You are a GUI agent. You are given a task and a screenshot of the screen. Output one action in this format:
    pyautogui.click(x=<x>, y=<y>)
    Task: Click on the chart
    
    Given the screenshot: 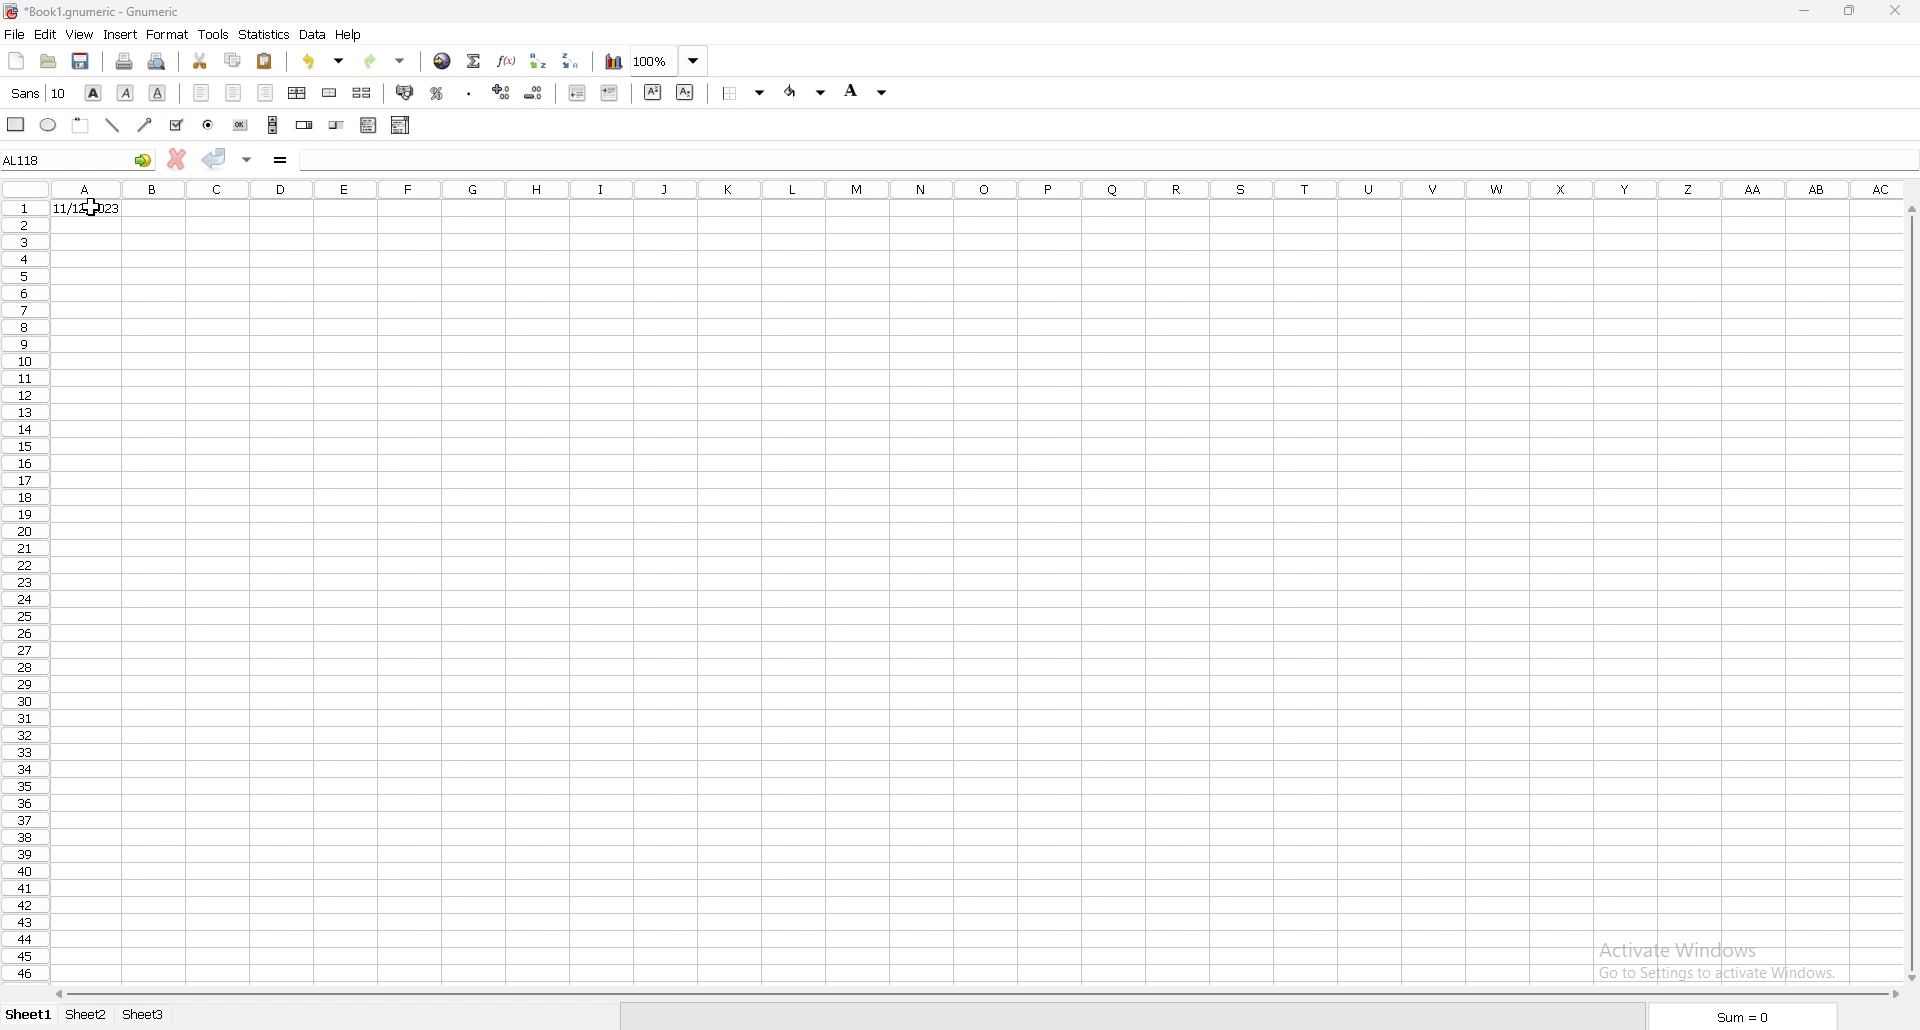 What is the action you would take?
    pyautogui.click(x=615, y=62)
    